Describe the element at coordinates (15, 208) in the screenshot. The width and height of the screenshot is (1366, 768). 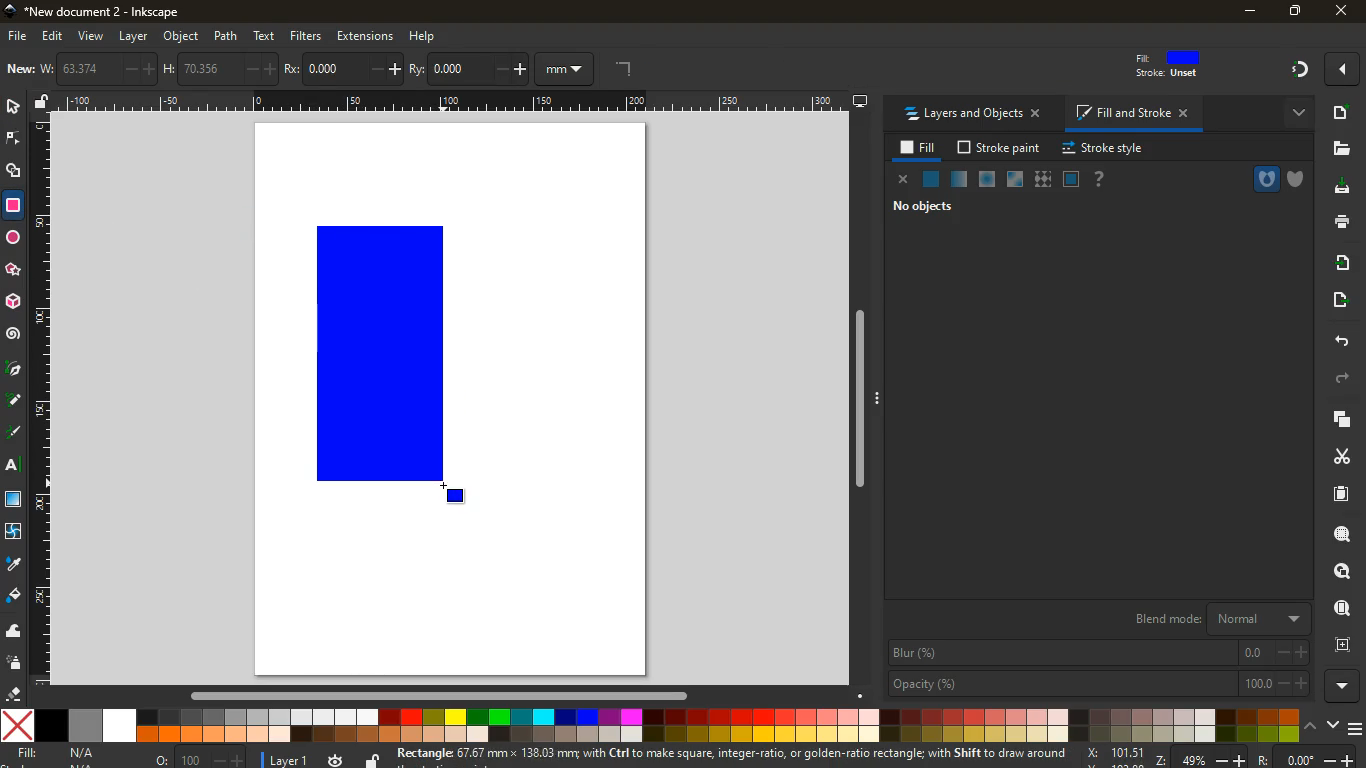
I see `rectangle tool` at that location.